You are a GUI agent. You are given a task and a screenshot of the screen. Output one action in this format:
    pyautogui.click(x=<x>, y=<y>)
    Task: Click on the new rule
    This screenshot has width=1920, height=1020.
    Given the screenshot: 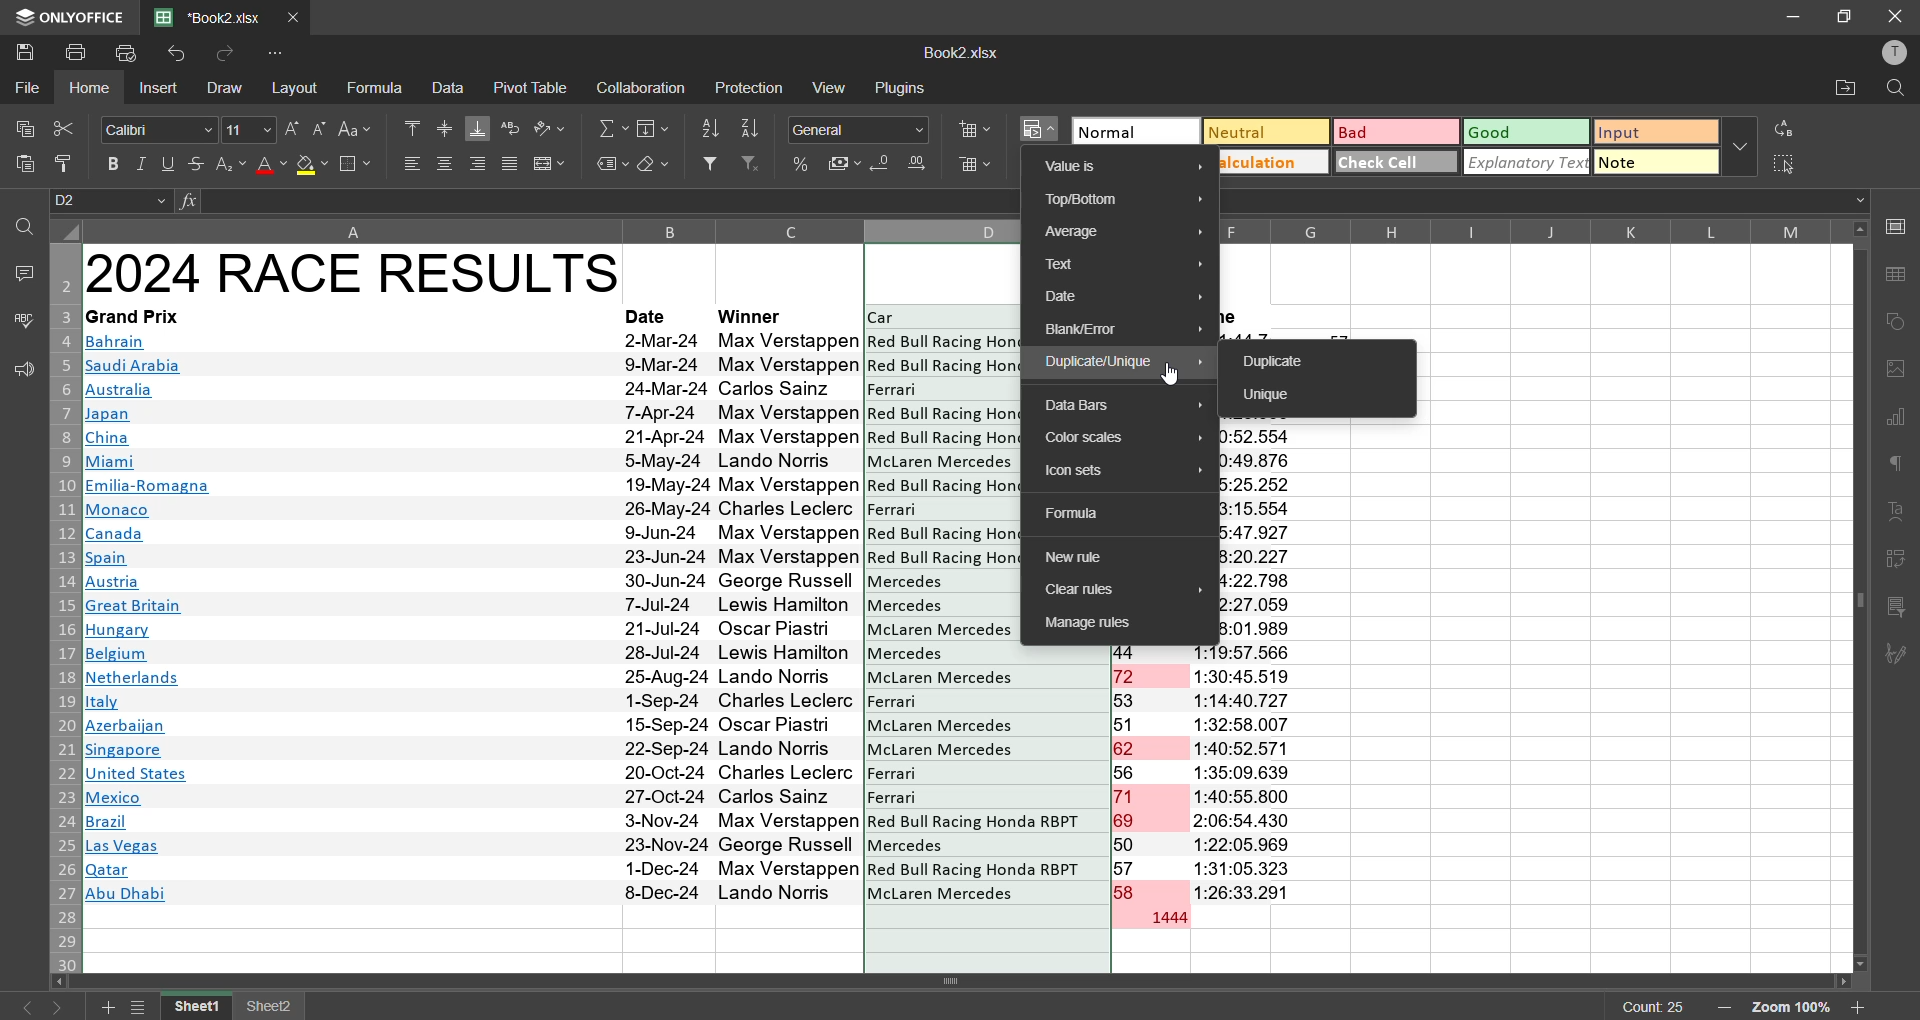 What is the action you would take?
    pyautogui.click(x=1078, y=558)
    